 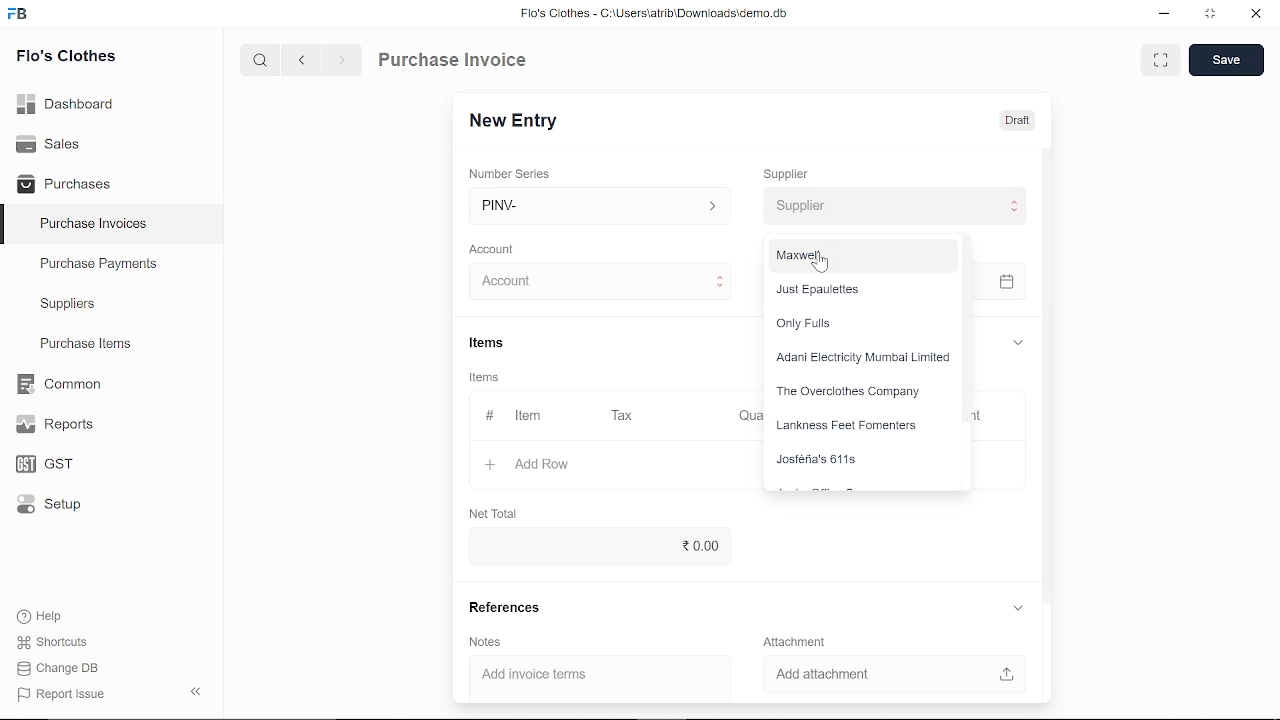 What do you see at coordinates (1017, 121) in the screenshot?
I see `Draft` at bounding box center [1017, 121].